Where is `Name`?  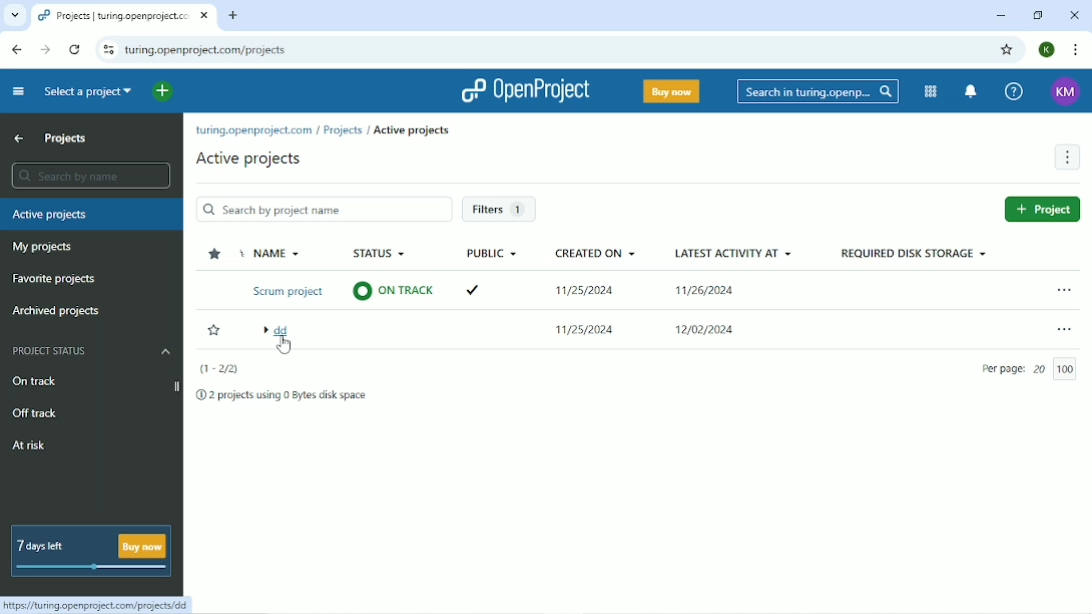
Name is located at coordinates (291, 299).